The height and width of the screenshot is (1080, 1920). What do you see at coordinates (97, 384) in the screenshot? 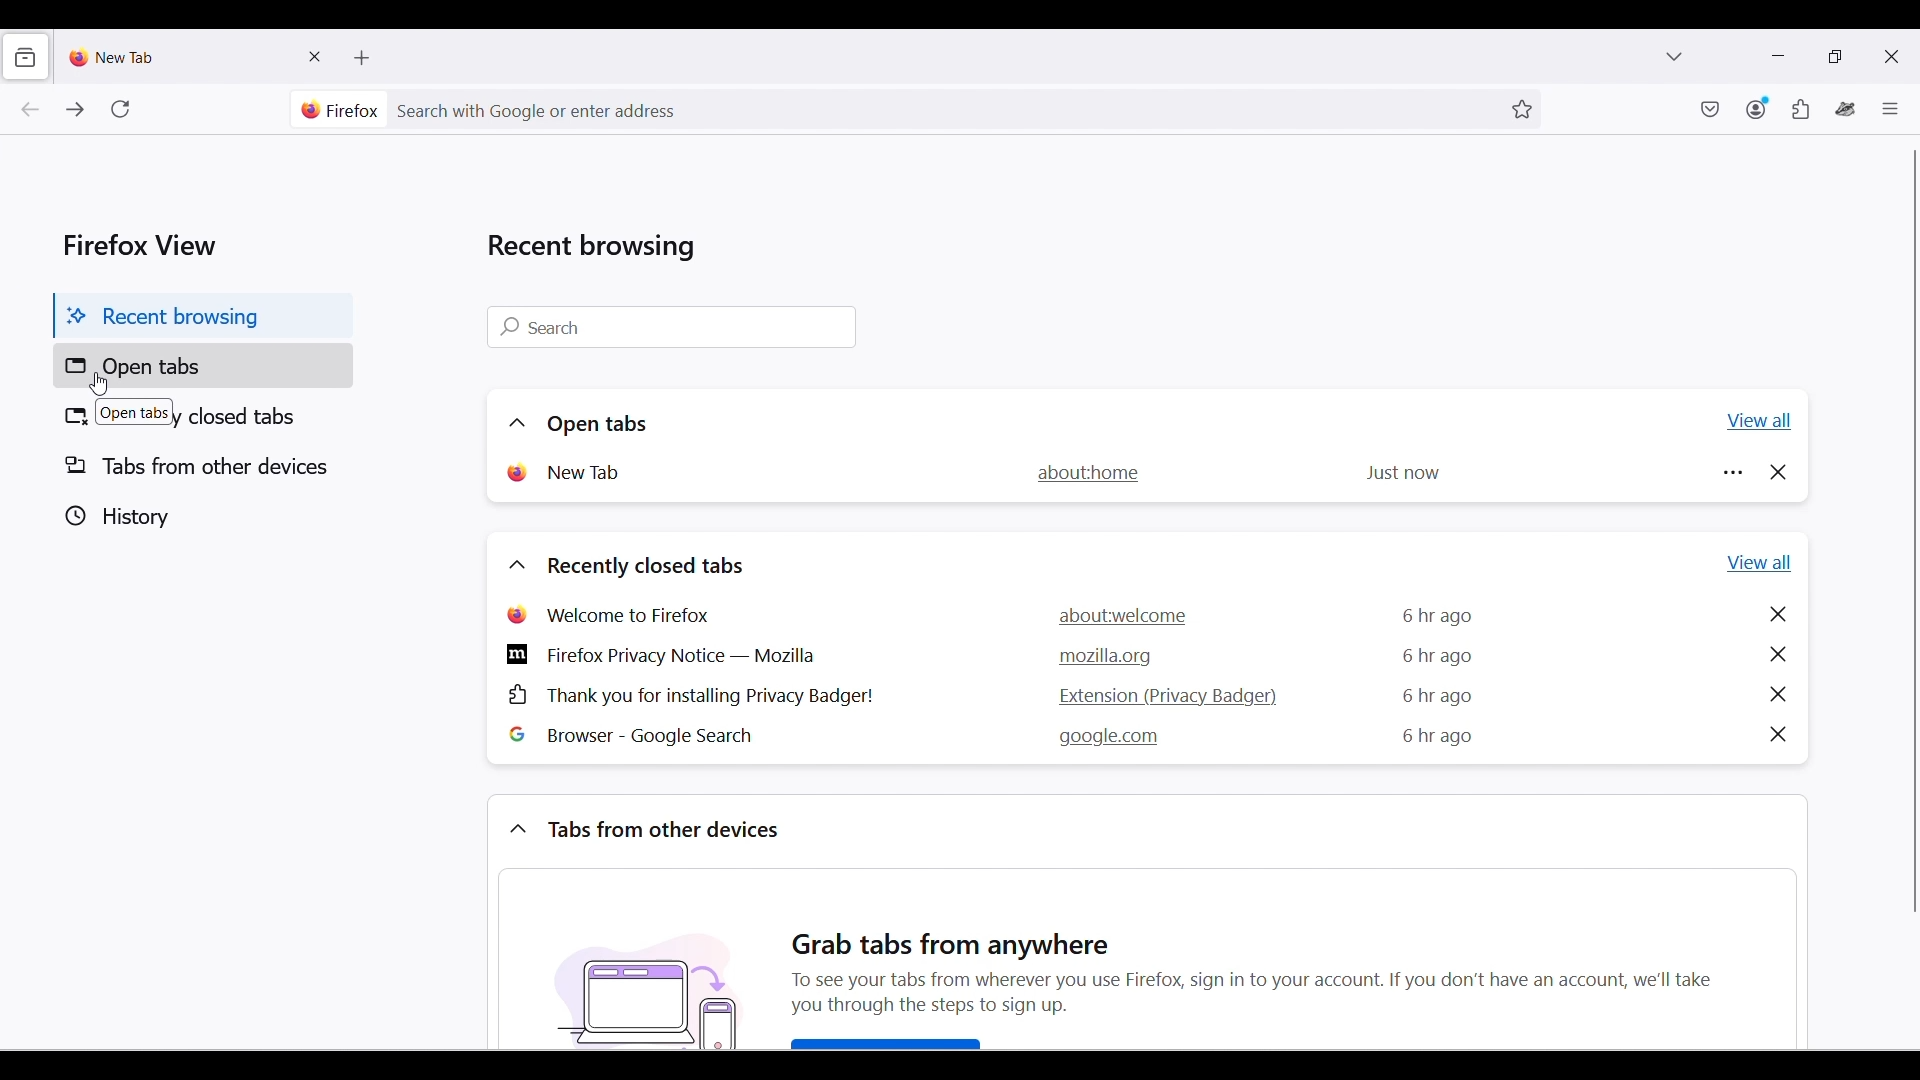
I see `Cursor clicking on Open Tabs` at bounding box center [97, 384].